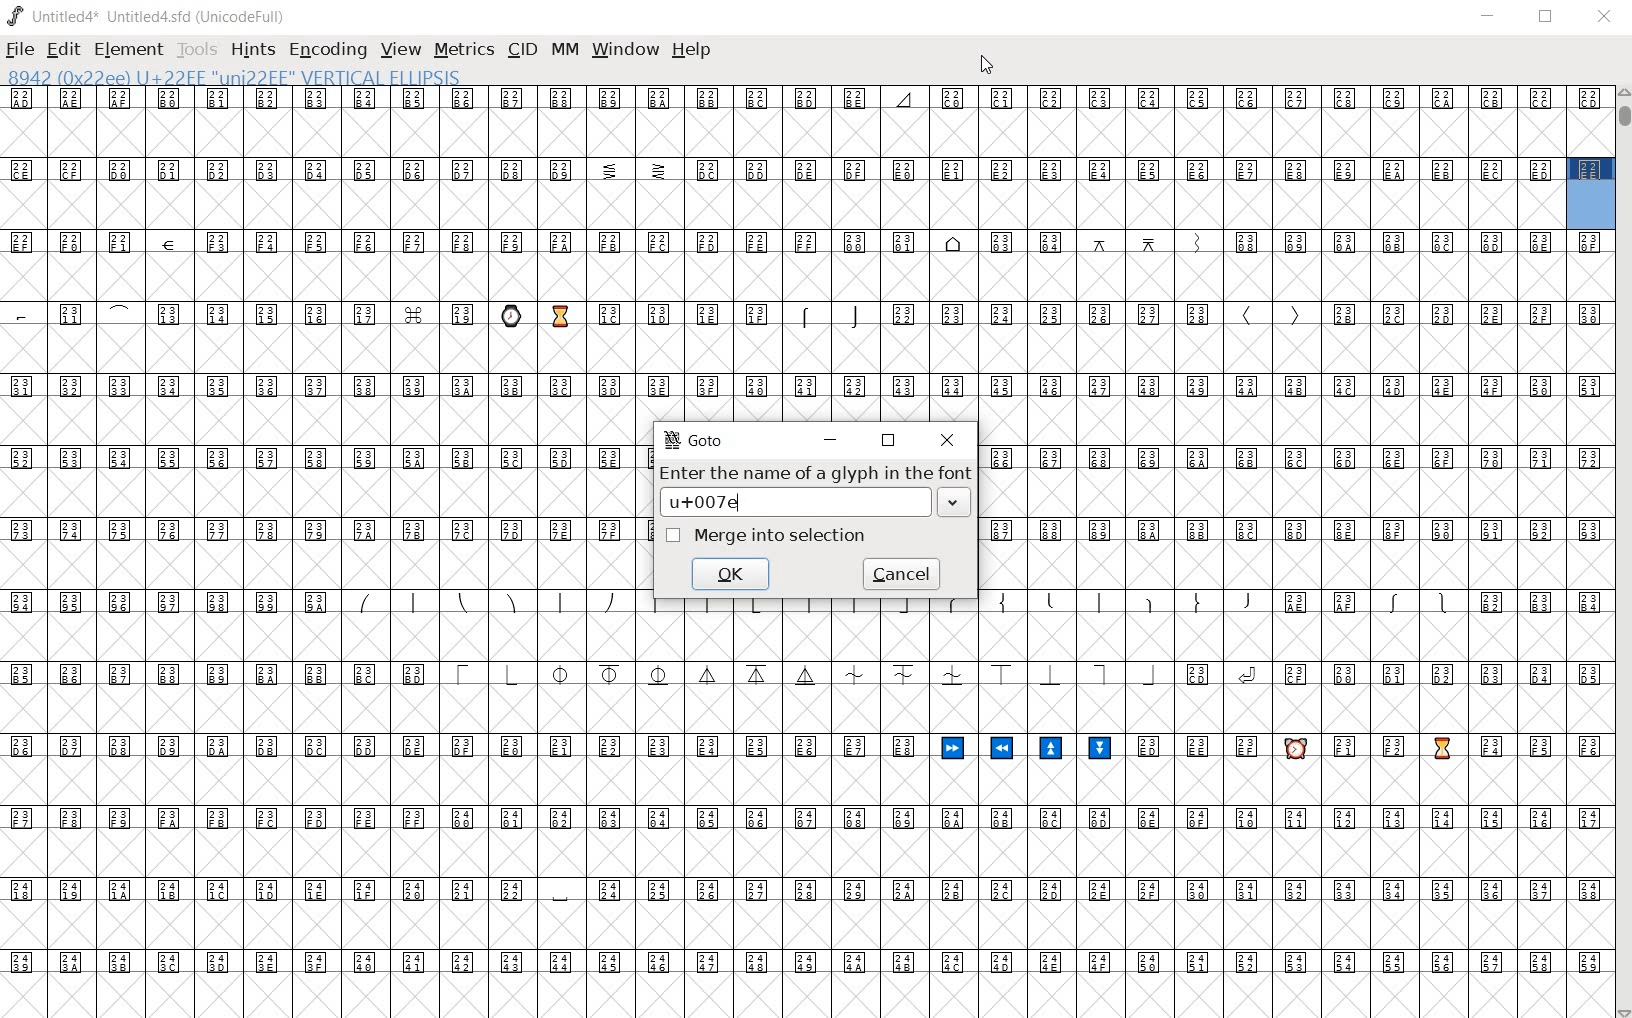 This screenshot has height=1018, width=1632. Describe the element at coordinates (986, 66) in the screenshot. I see `CURSOR` at that location.